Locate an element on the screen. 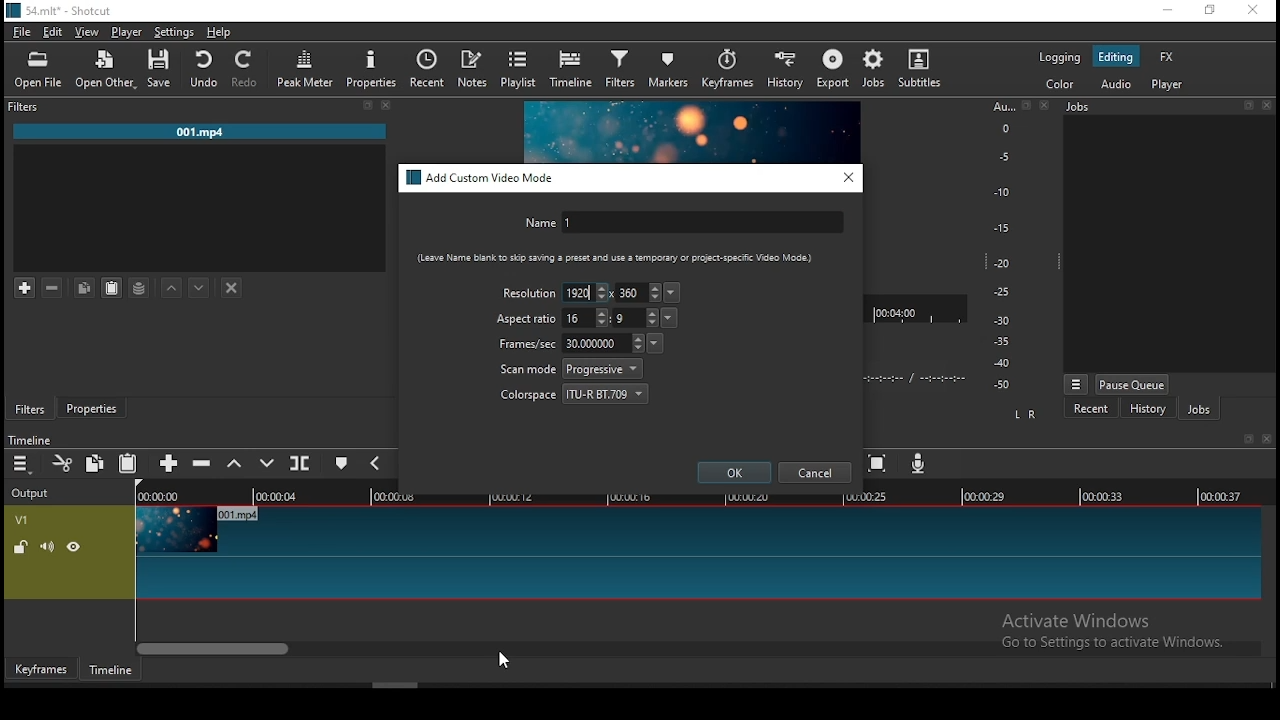 This screenshot has width=1280, height=720. 00:00:29 is located at coordinates (987, 496).